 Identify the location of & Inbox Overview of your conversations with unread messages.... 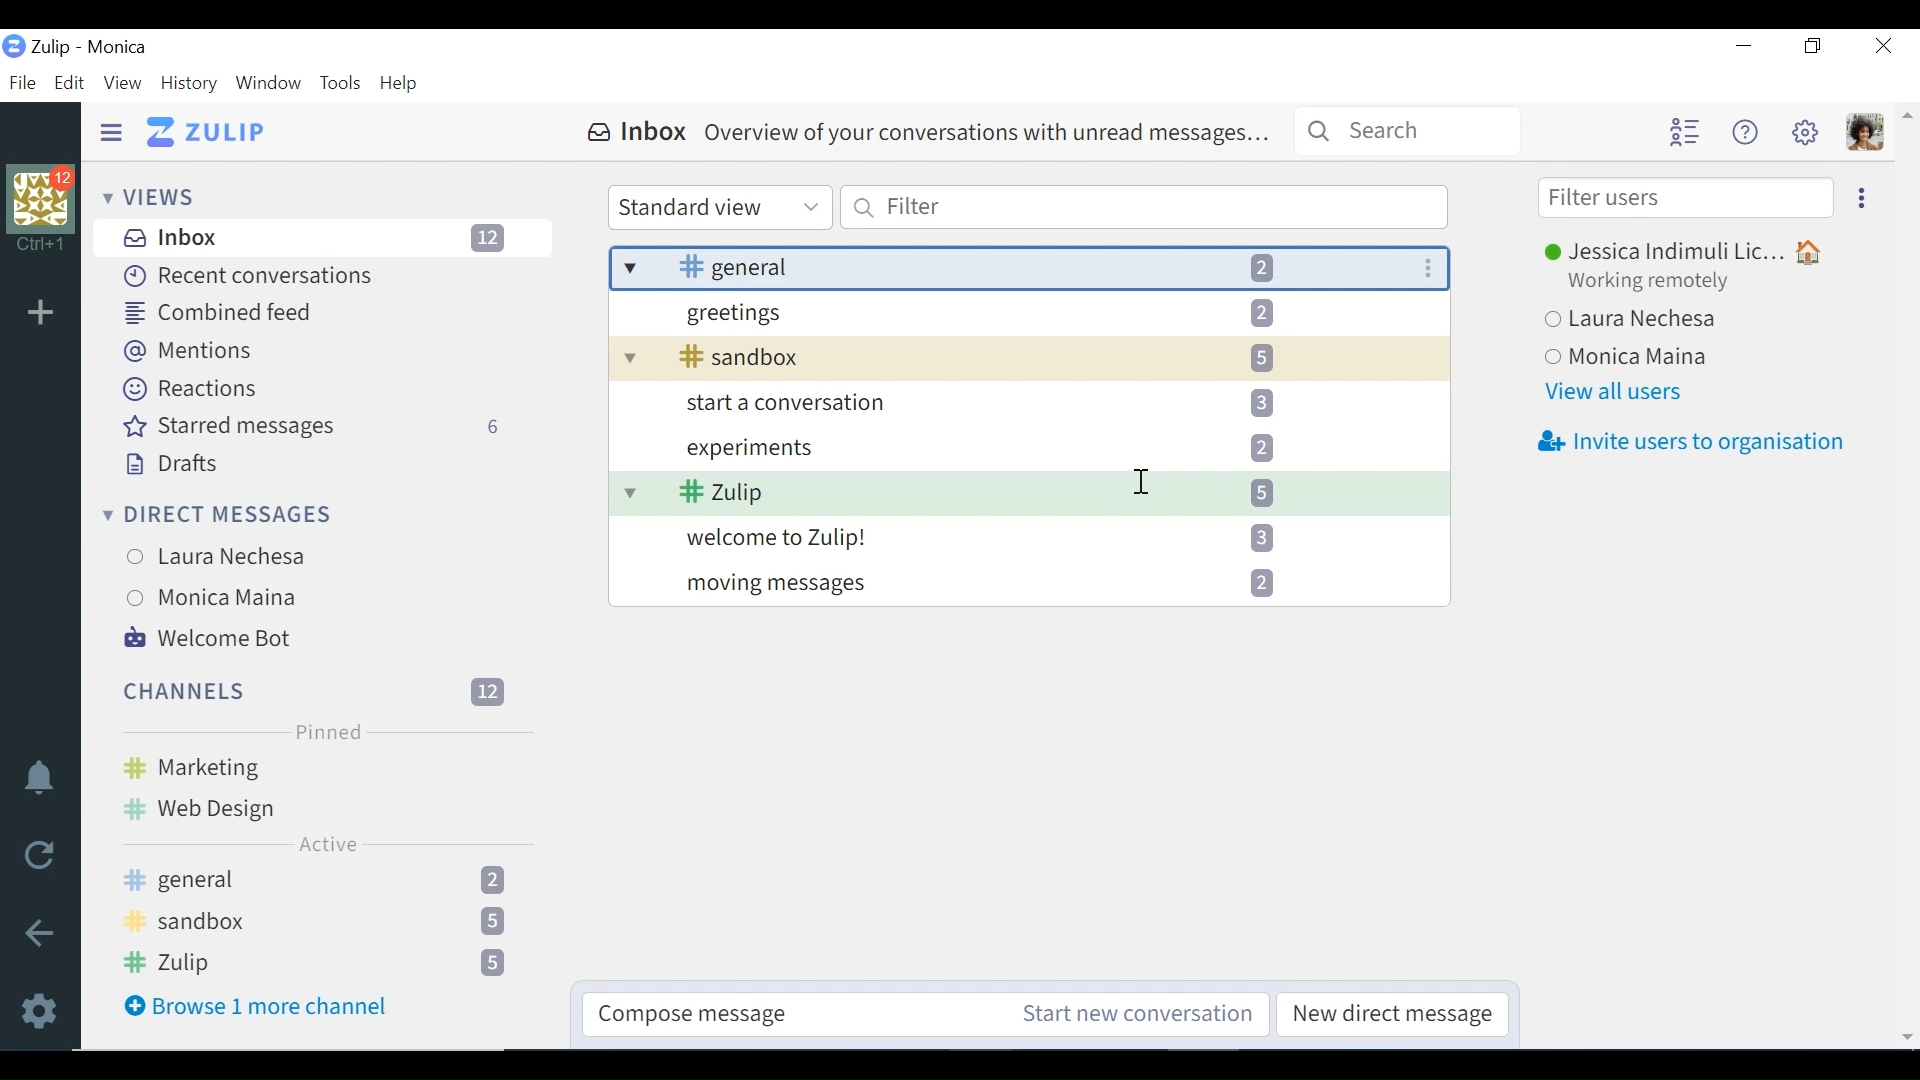
(933, 134).